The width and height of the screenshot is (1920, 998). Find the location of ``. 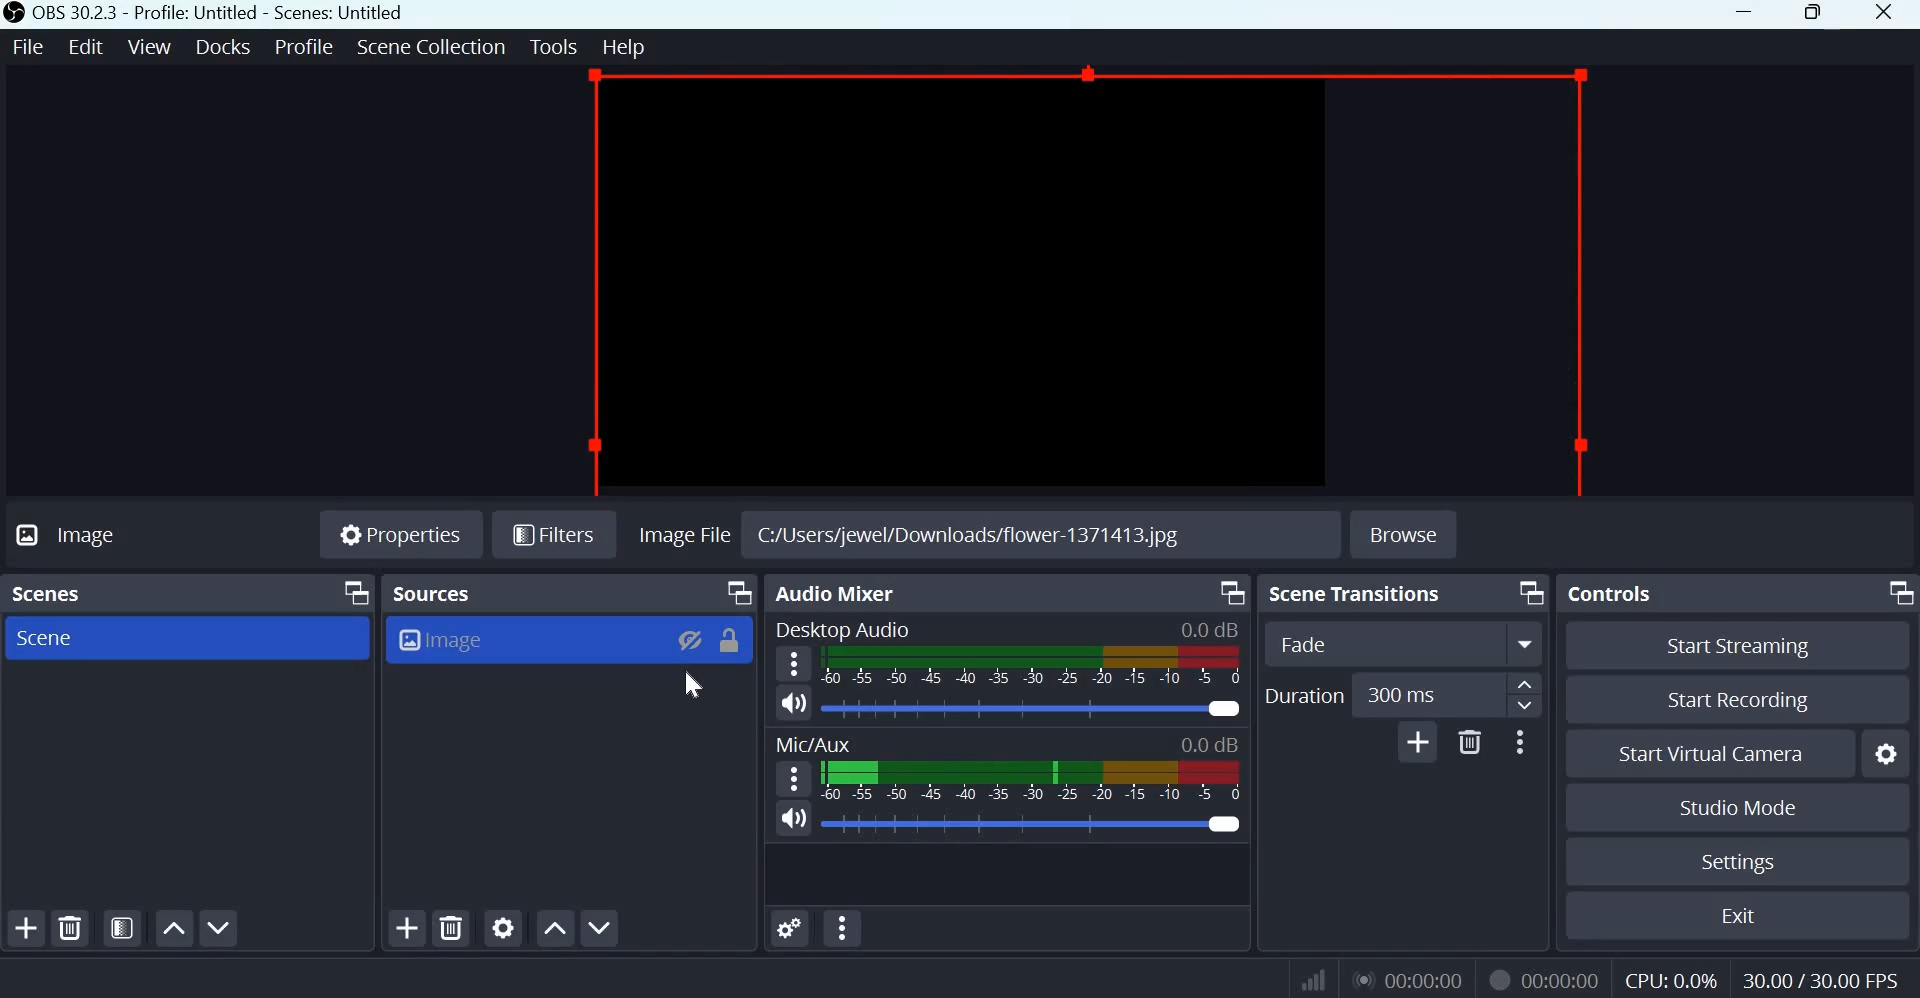

 is located at coordinates (841, 927).